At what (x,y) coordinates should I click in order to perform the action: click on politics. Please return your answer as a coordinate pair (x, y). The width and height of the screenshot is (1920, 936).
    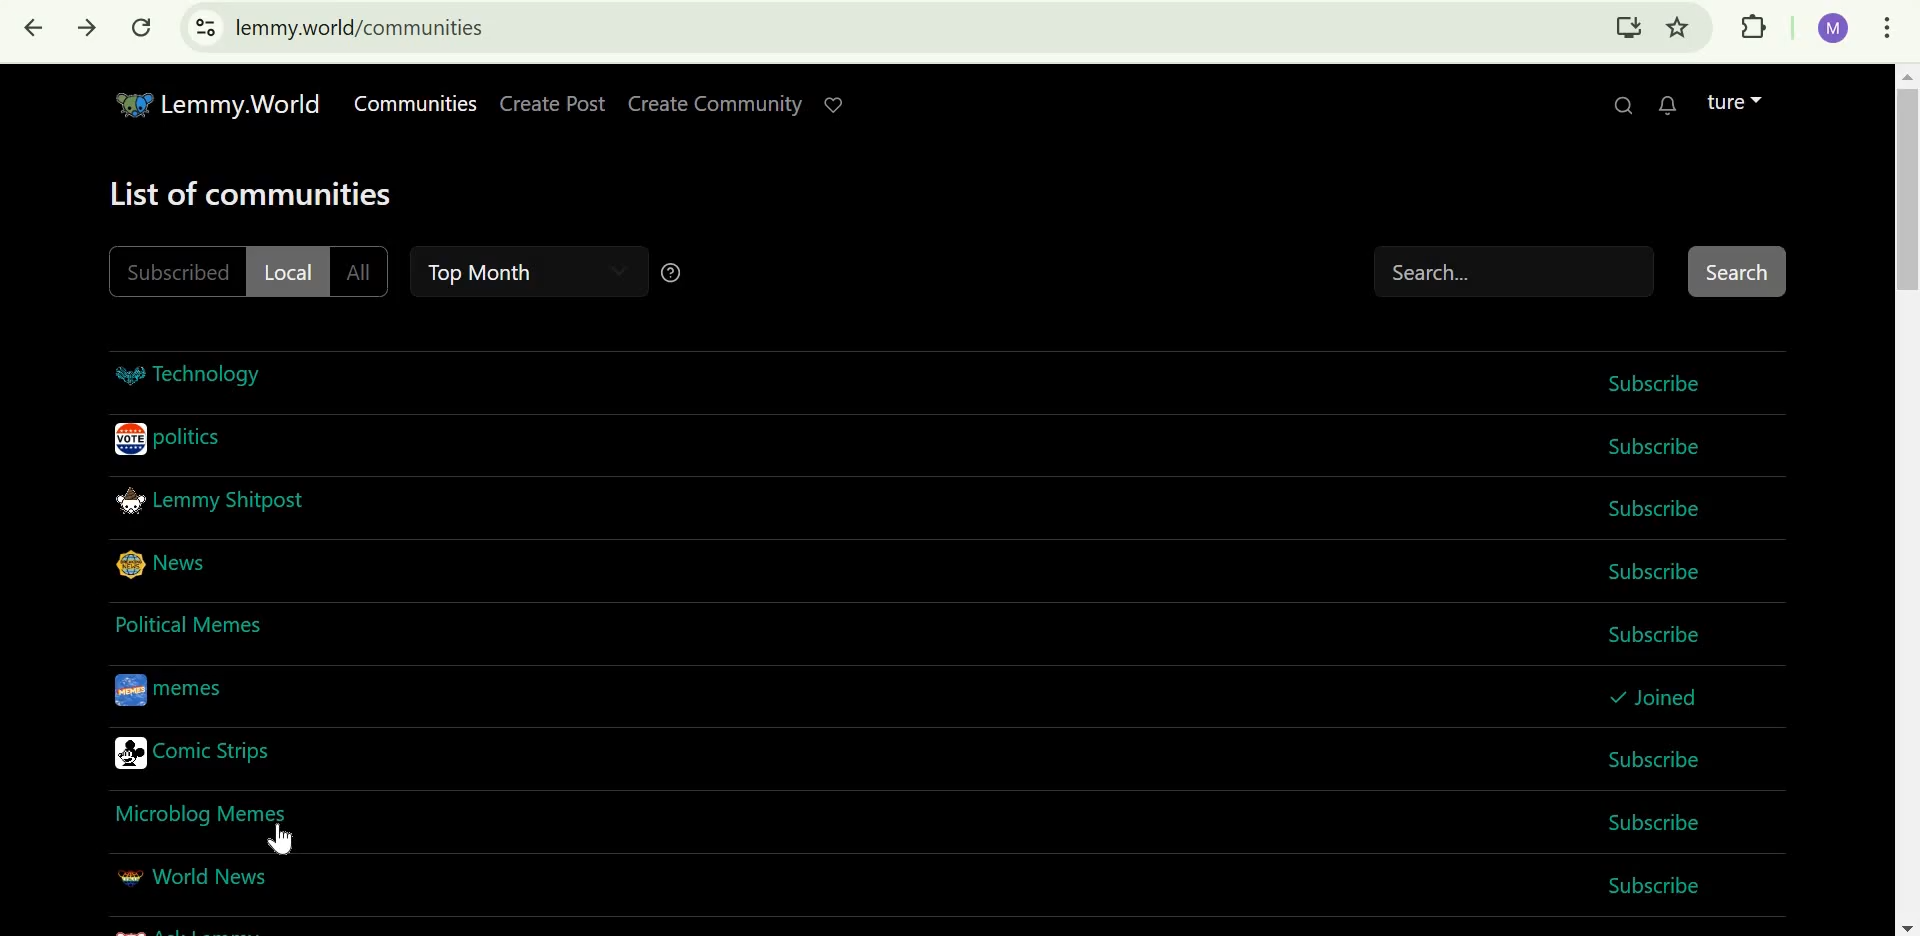
    Looking at the image, I should click on (170, 440).